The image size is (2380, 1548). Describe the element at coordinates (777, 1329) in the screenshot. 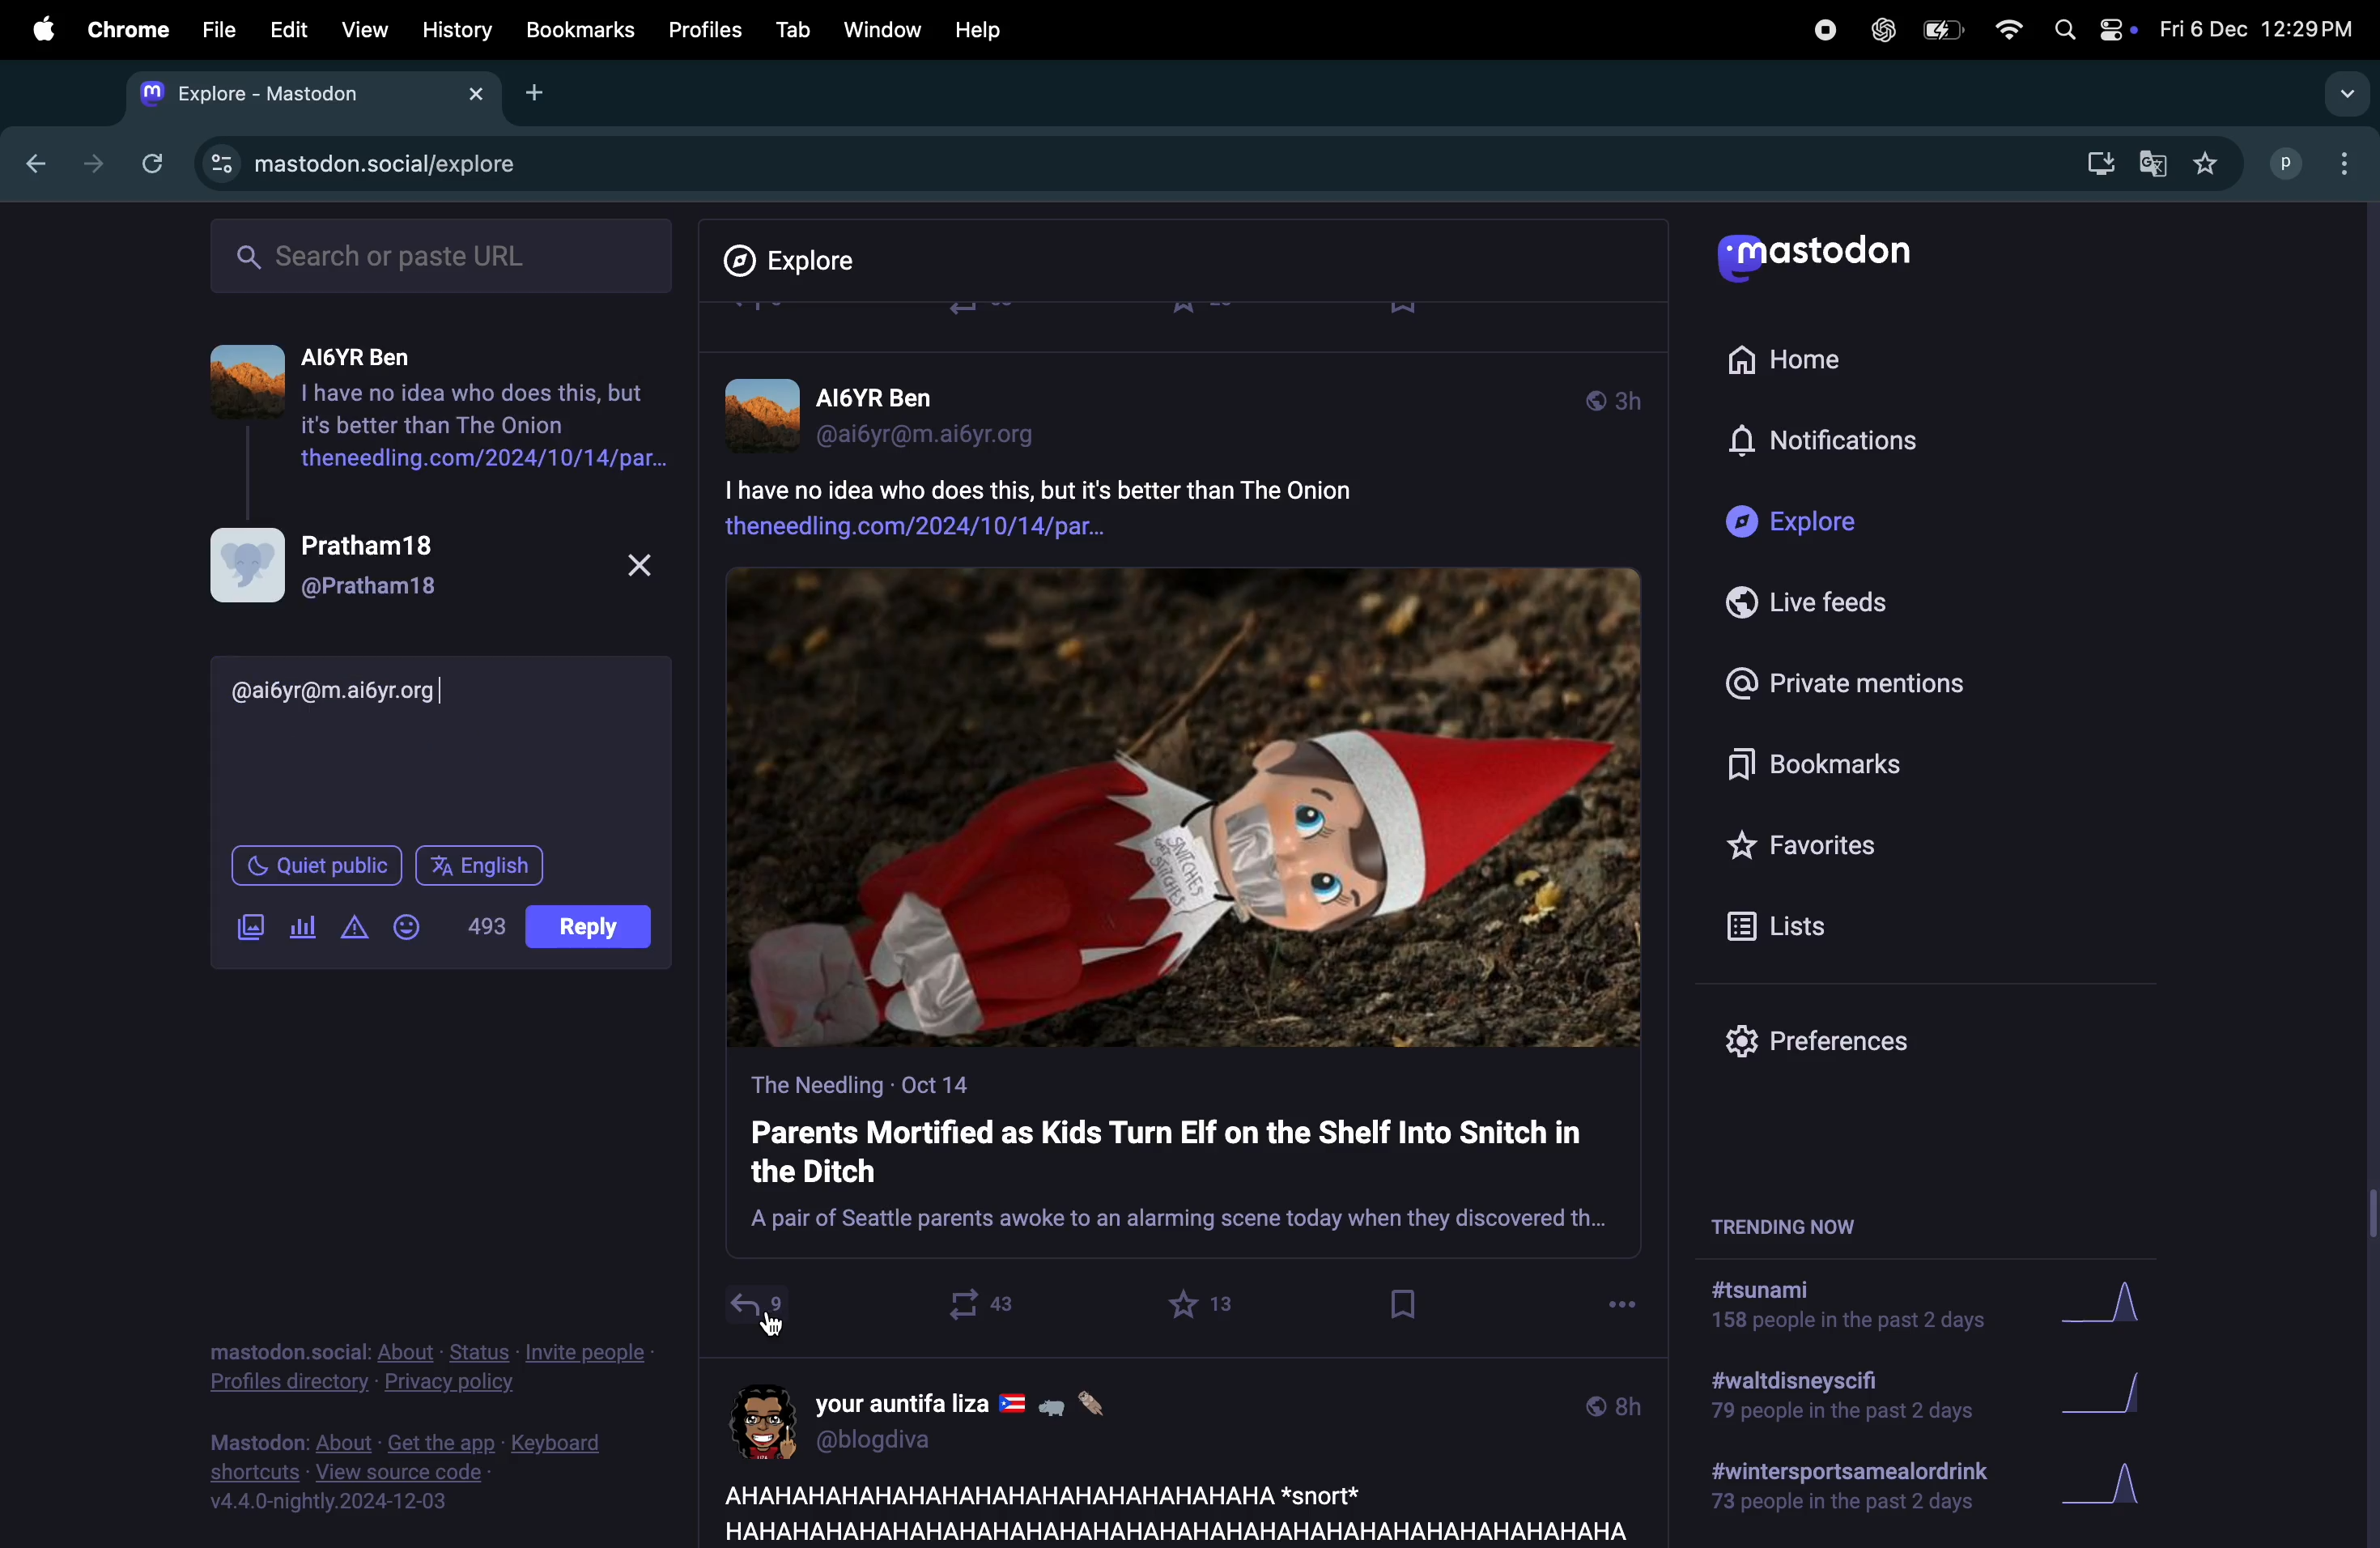

I see `options` at that location.